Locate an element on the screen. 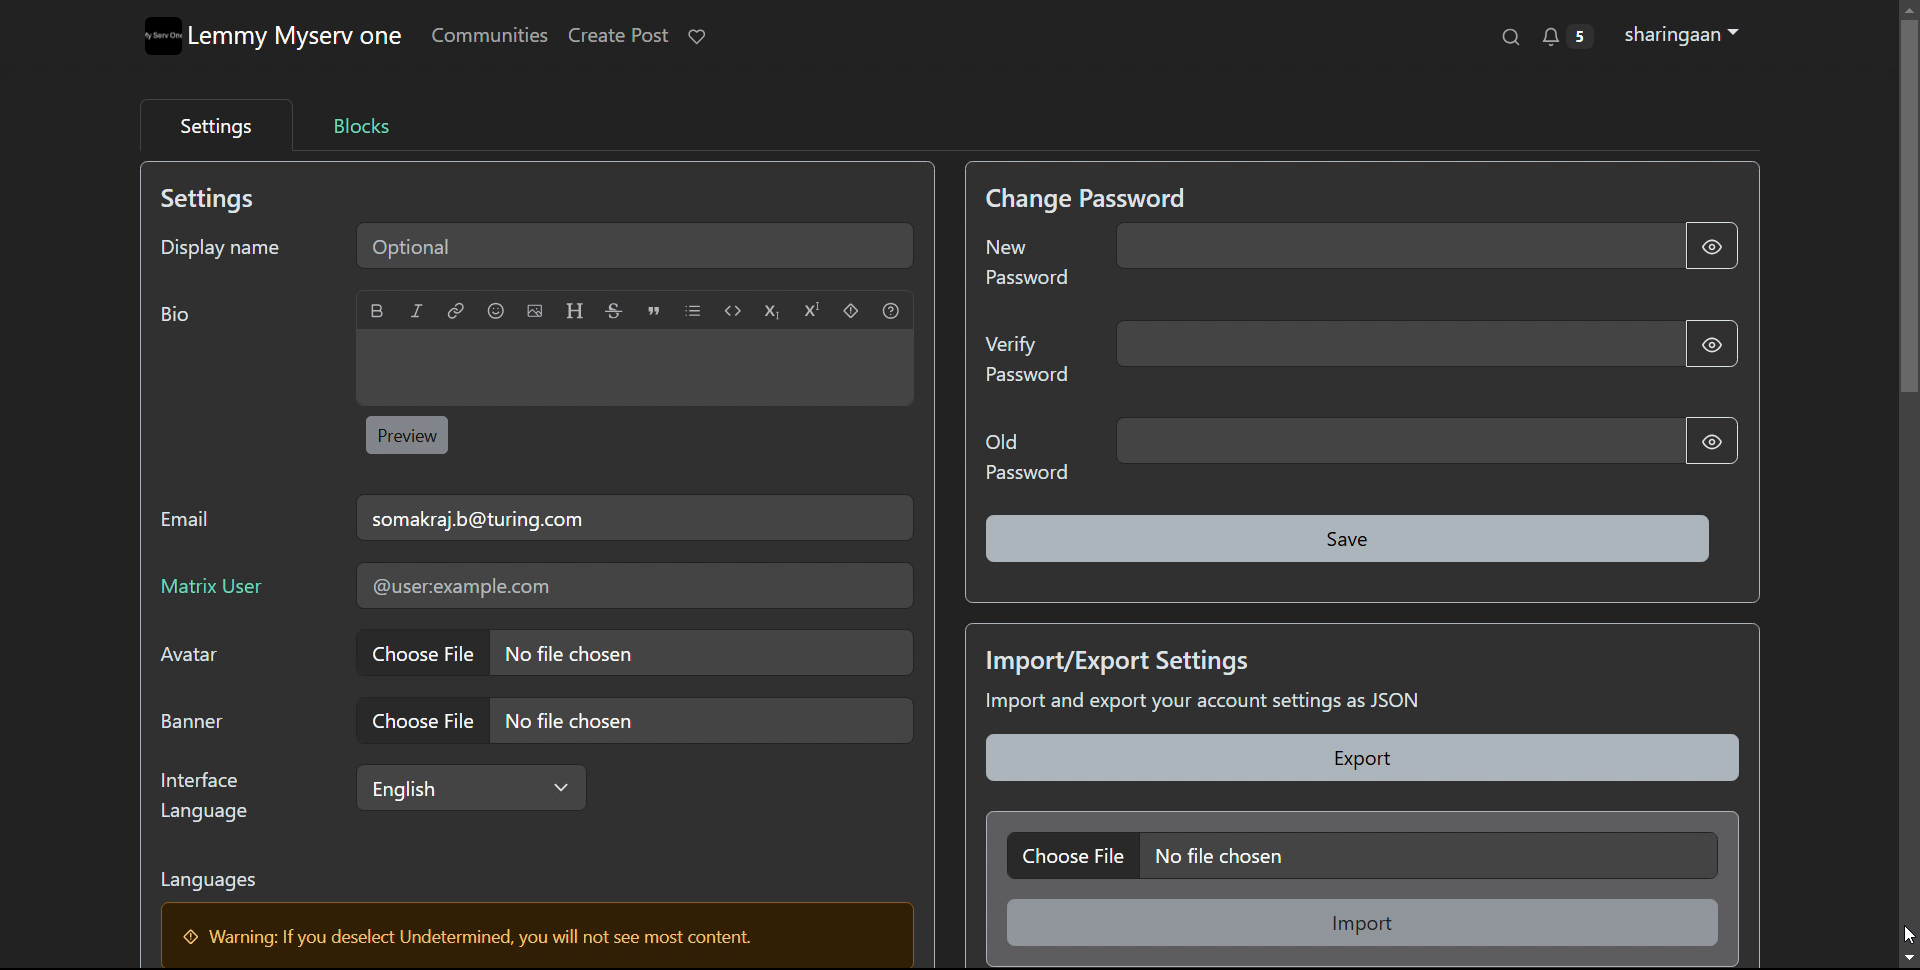  Cursor is located at coordinates (1908, 933).